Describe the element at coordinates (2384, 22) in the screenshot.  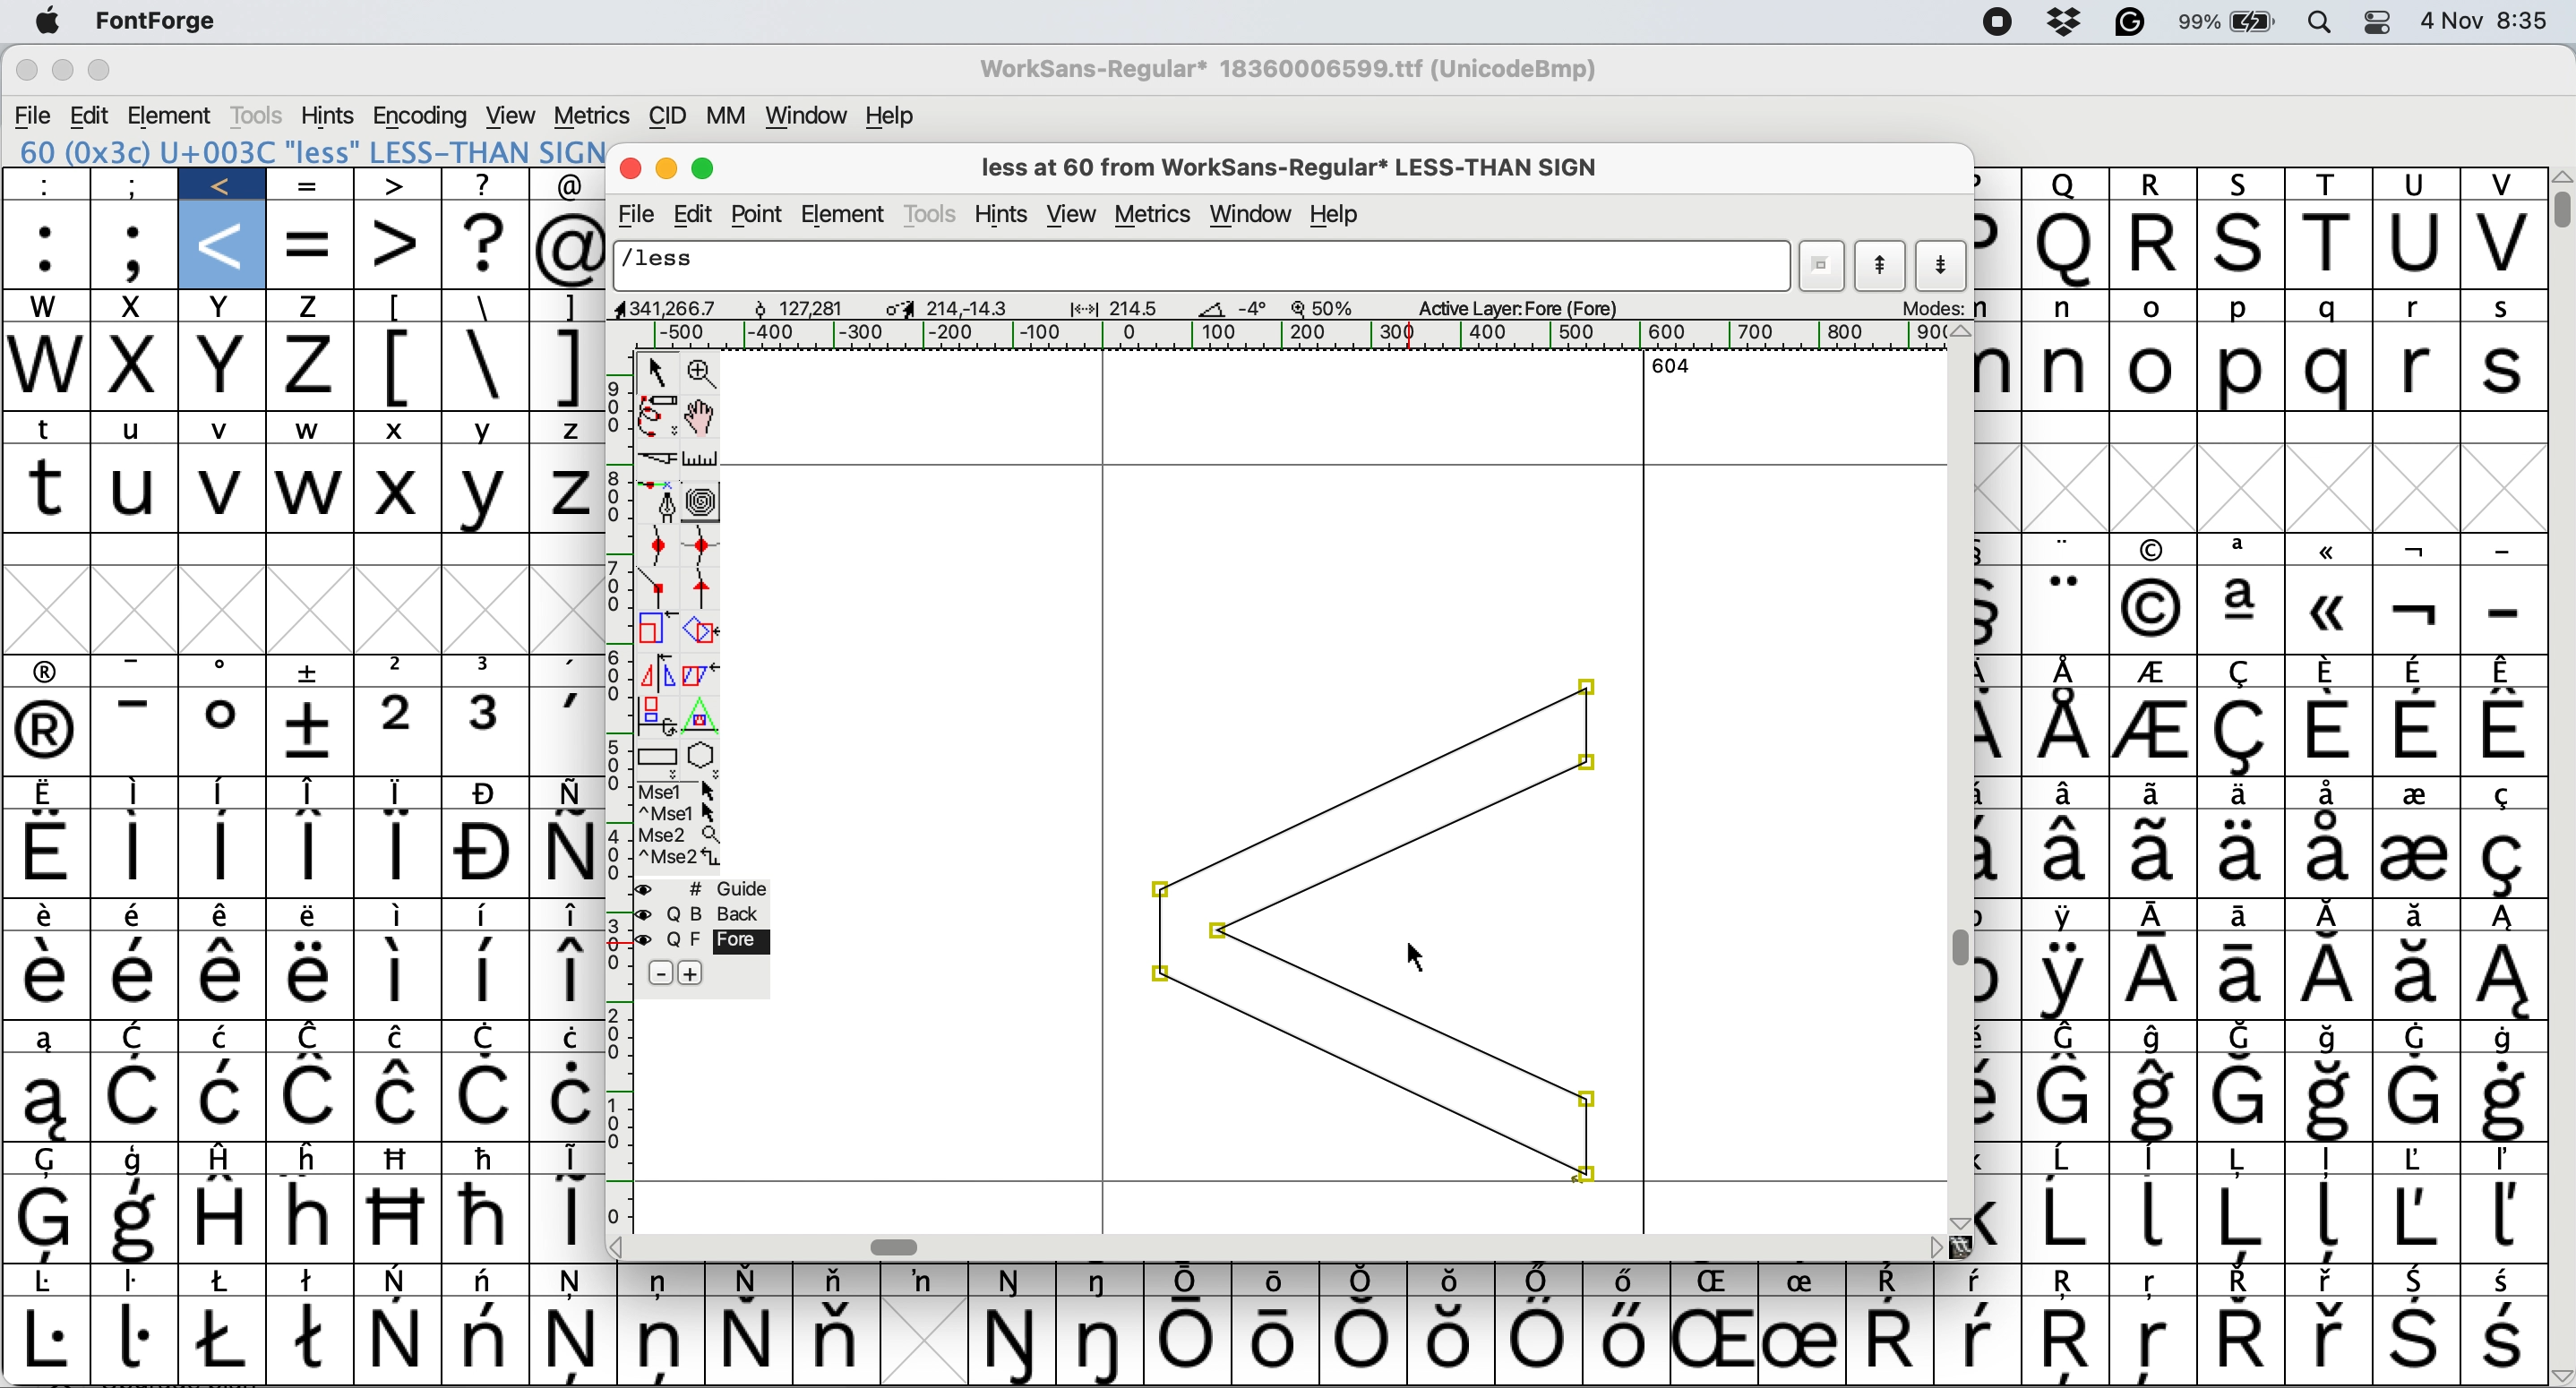
I see `control center` at that location.